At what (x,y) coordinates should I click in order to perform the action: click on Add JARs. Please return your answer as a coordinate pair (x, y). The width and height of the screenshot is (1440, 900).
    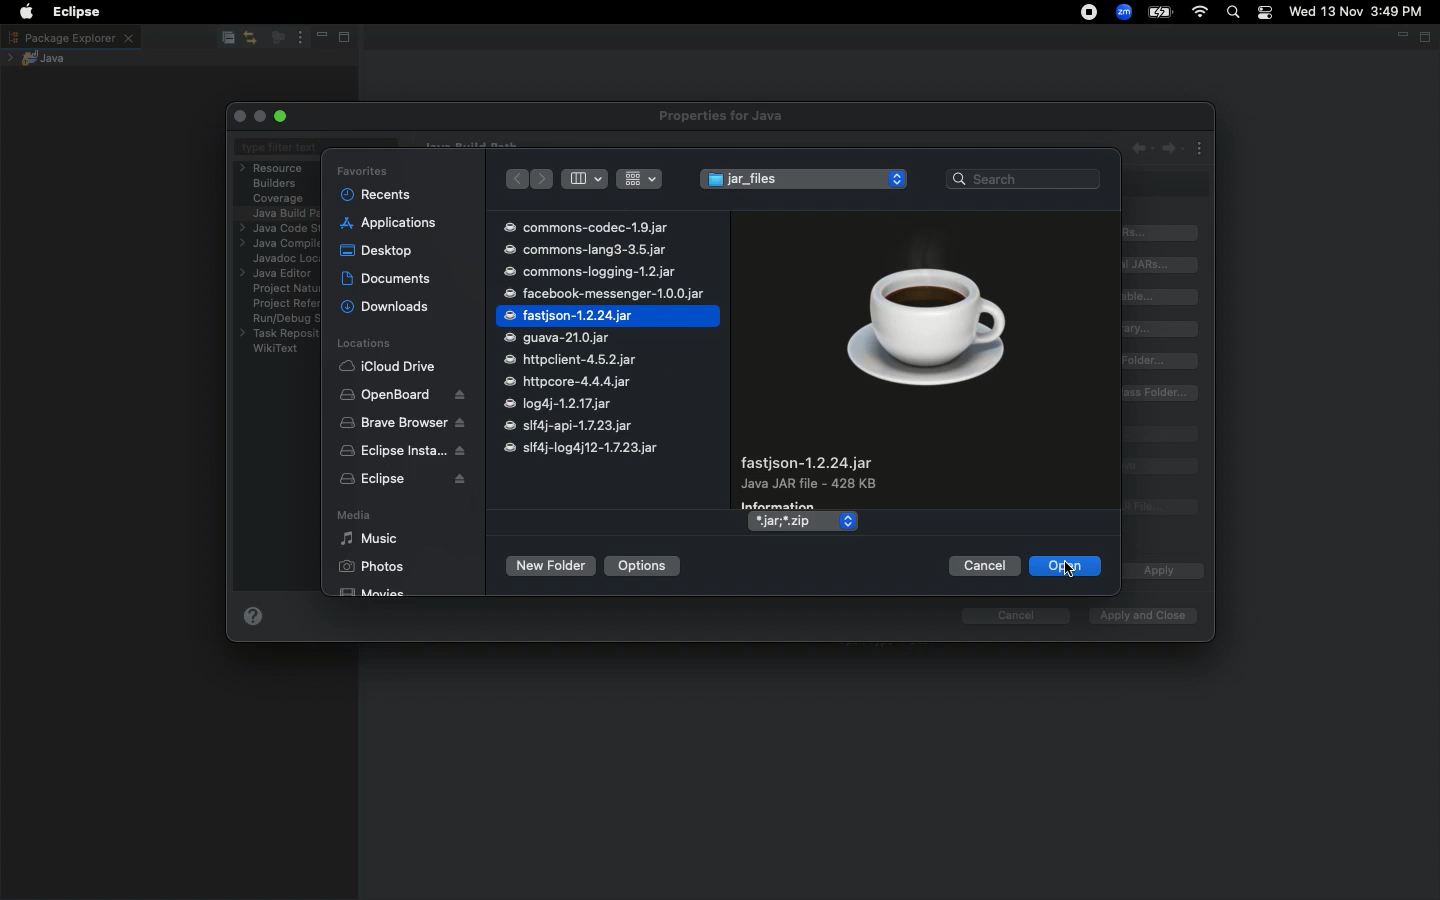
    Looking at the image, I should click on (1162, 233).